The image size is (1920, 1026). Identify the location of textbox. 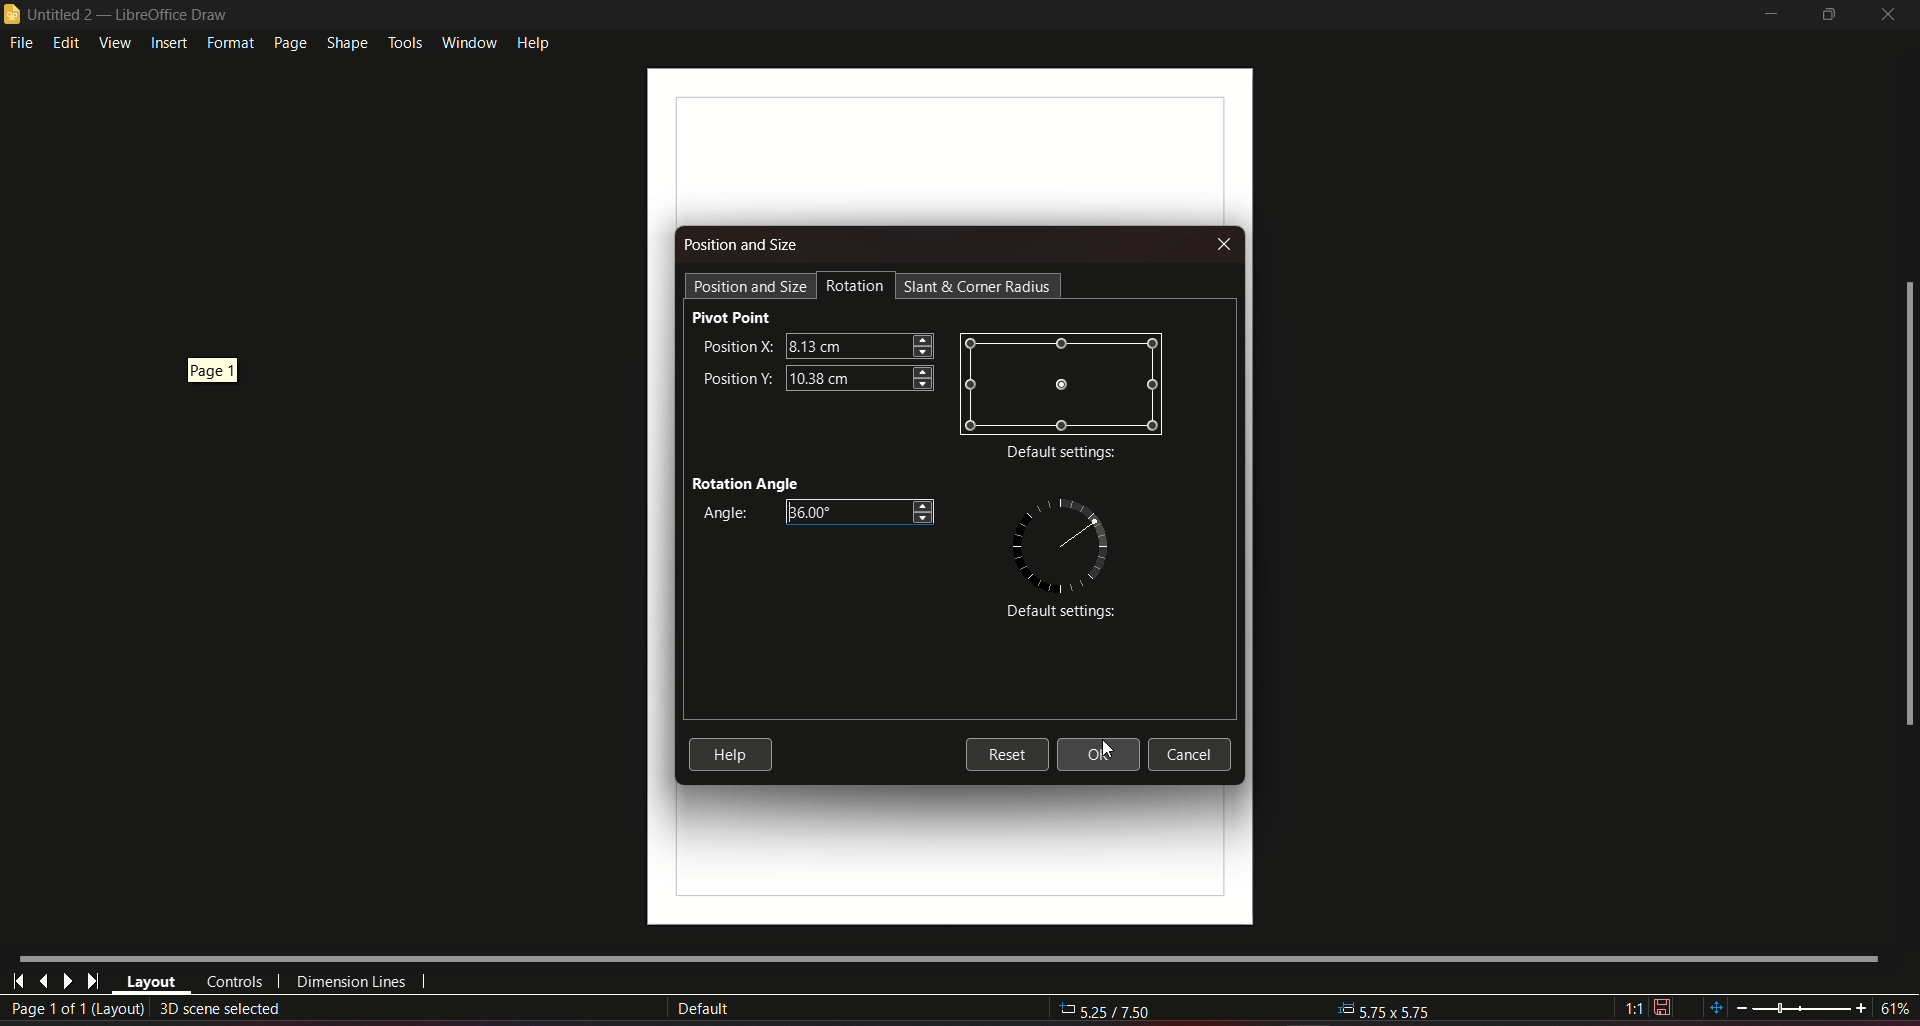
(863, 512).